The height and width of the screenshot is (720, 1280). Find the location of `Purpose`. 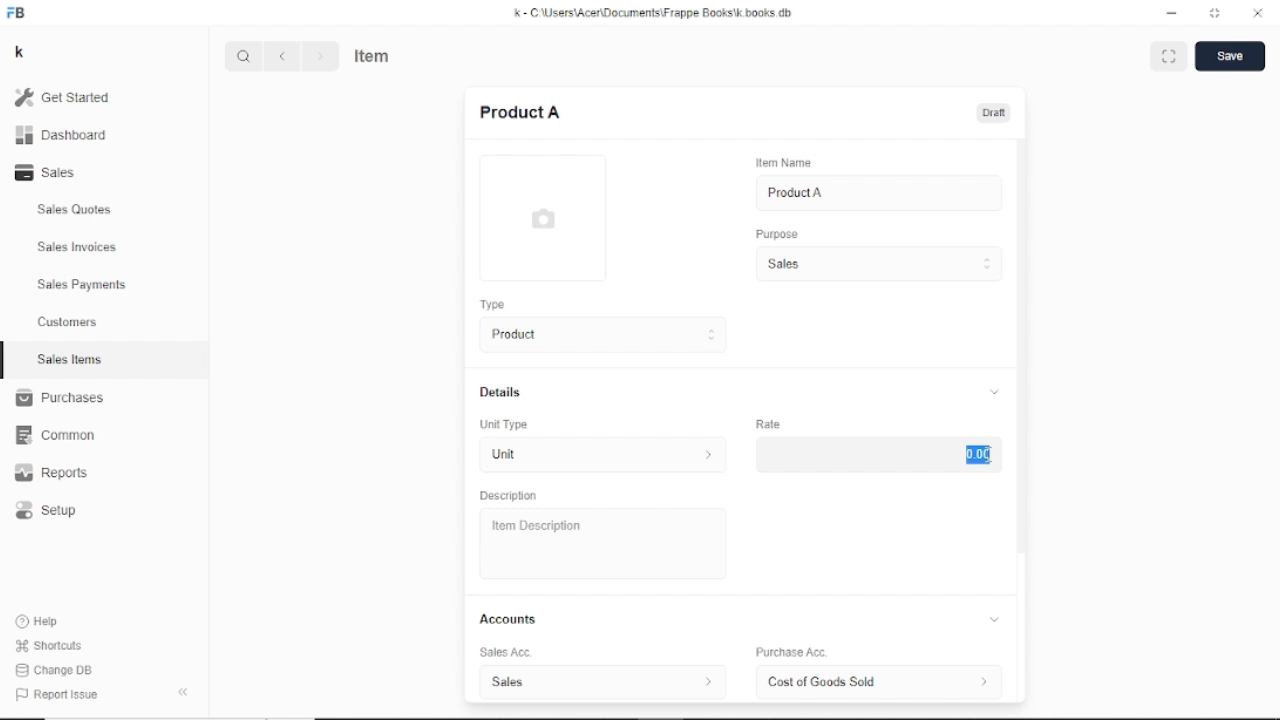

Purpose is located at coordinates (775, 233).